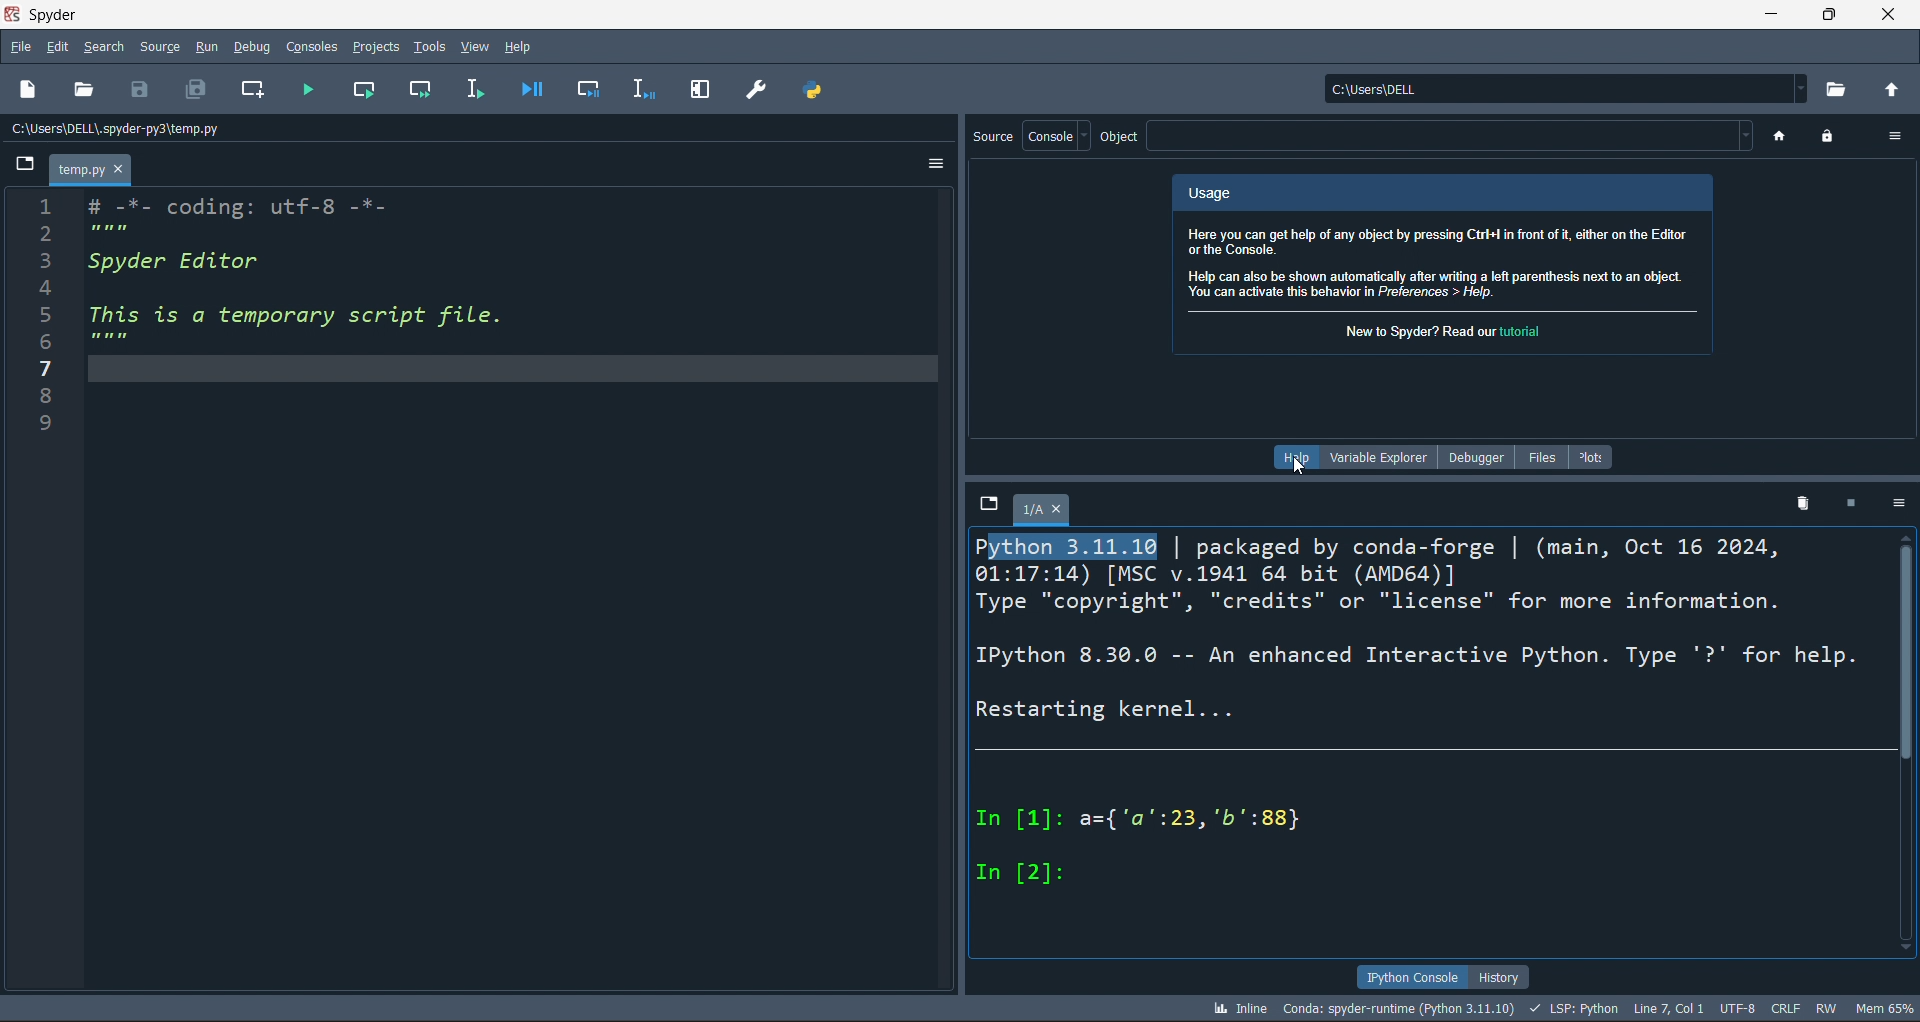  What do you see at coordinates (1217, 194) in the screenshot?
I see `Usage` at bounding box center [1217, 194].